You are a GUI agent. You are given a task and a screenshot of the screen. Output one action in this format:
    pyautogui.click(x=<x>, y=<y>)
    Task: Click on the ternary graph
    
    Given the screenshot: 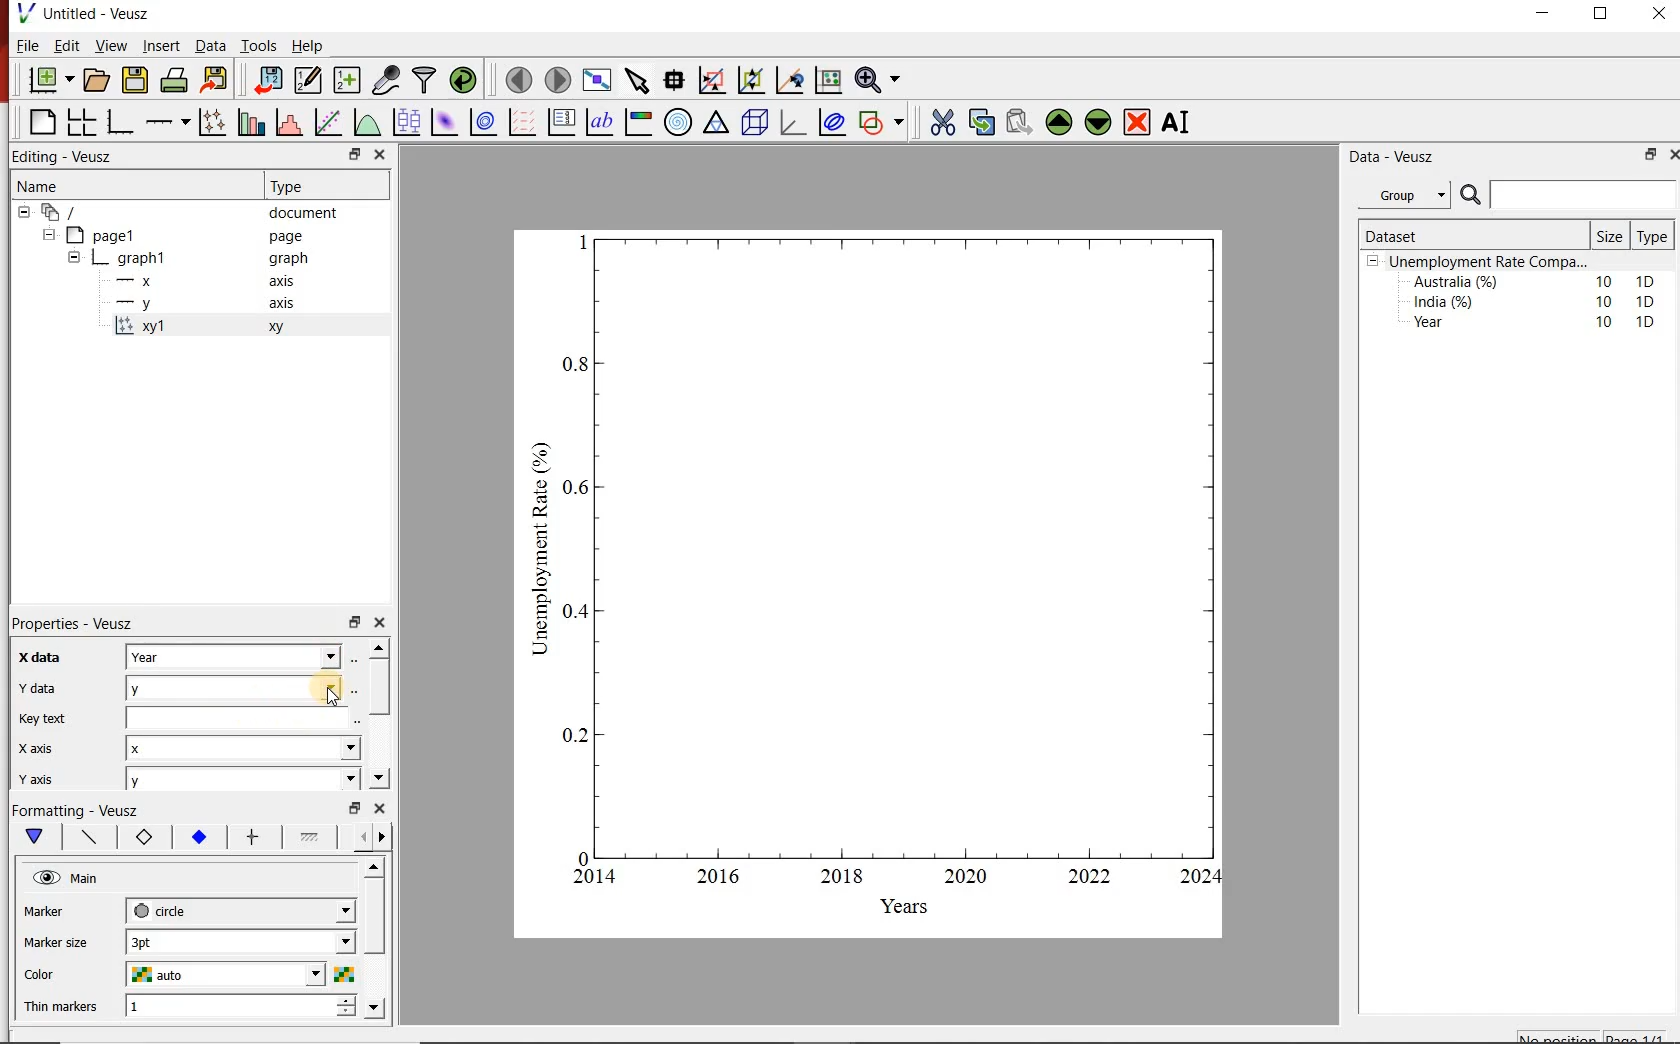 What is the action you would take?
    pyautogui.click(x=716, y=122)
    